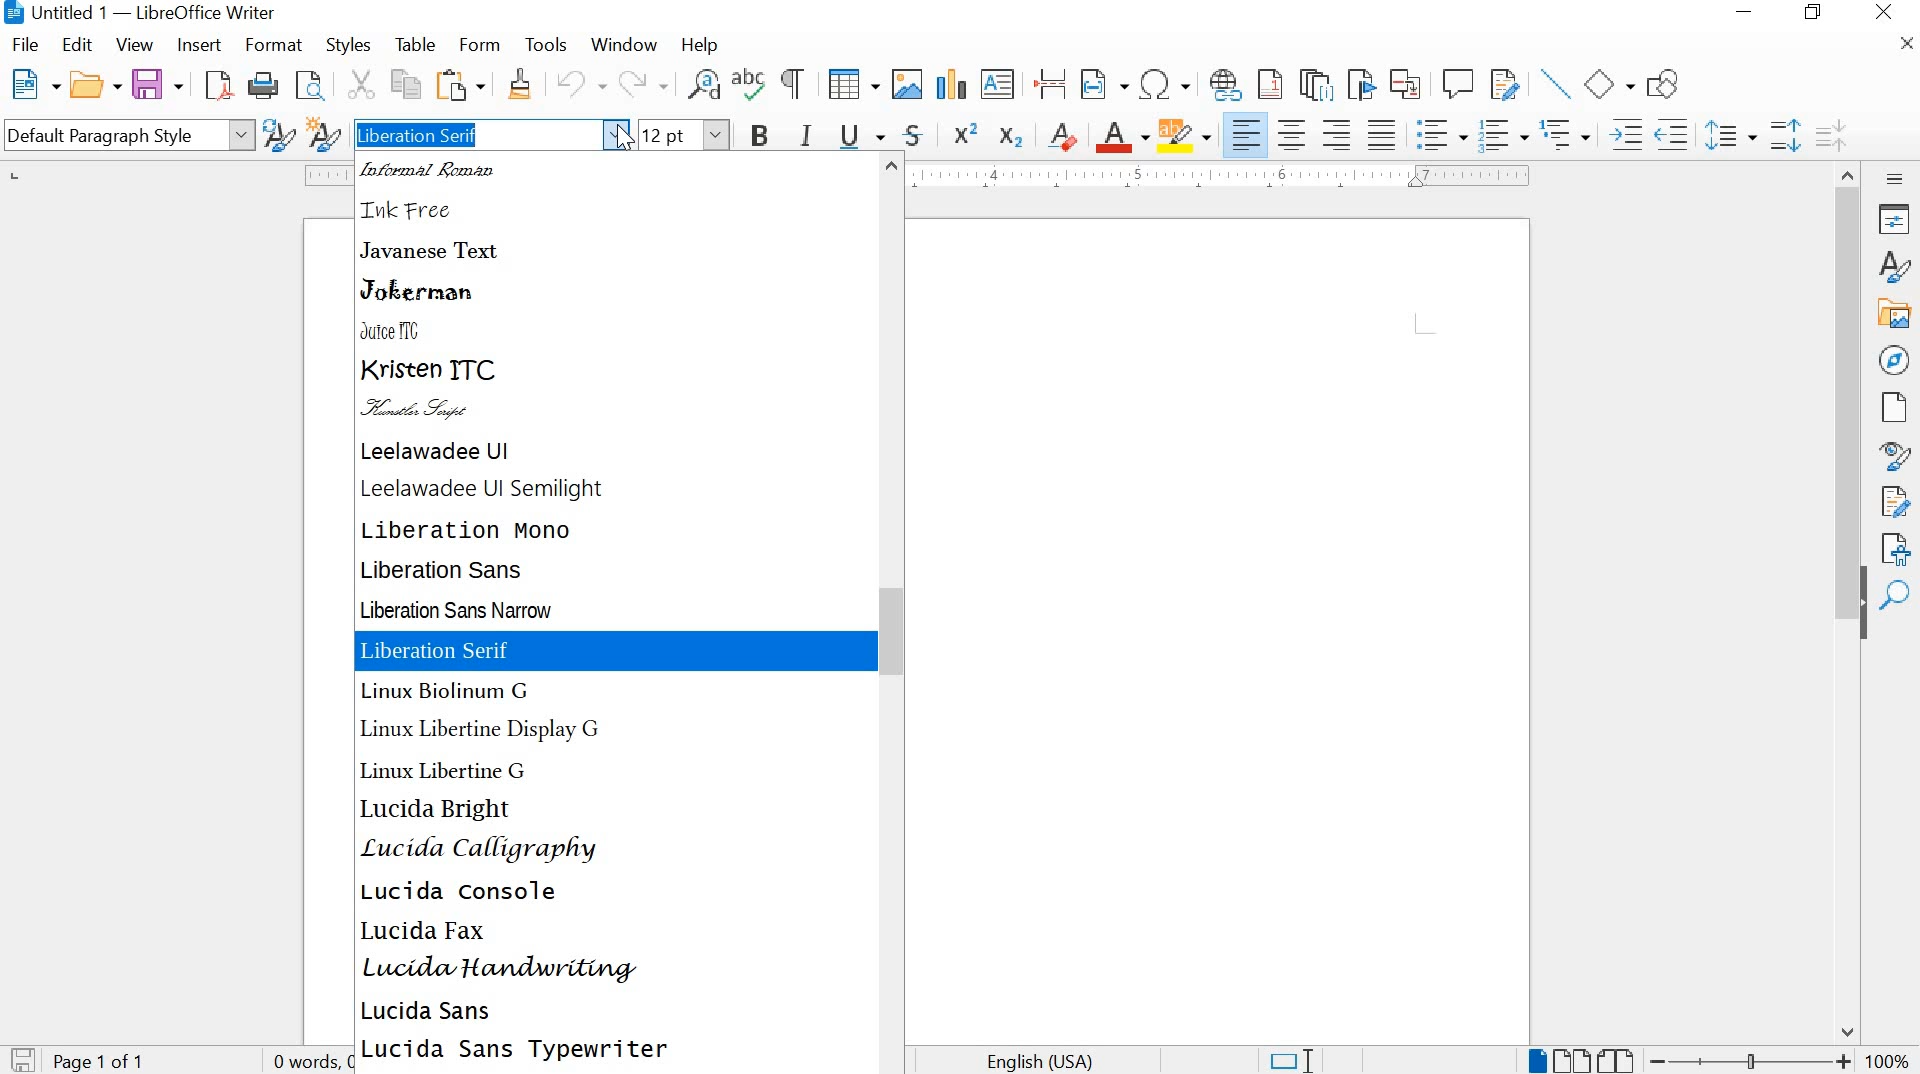 The height and width of the screenshot is (1074, 1920). What do you see at coordinates (1673, 133) in the screenshot?
I see `DECREASE INDENT` at bounding box center [1673, 133].